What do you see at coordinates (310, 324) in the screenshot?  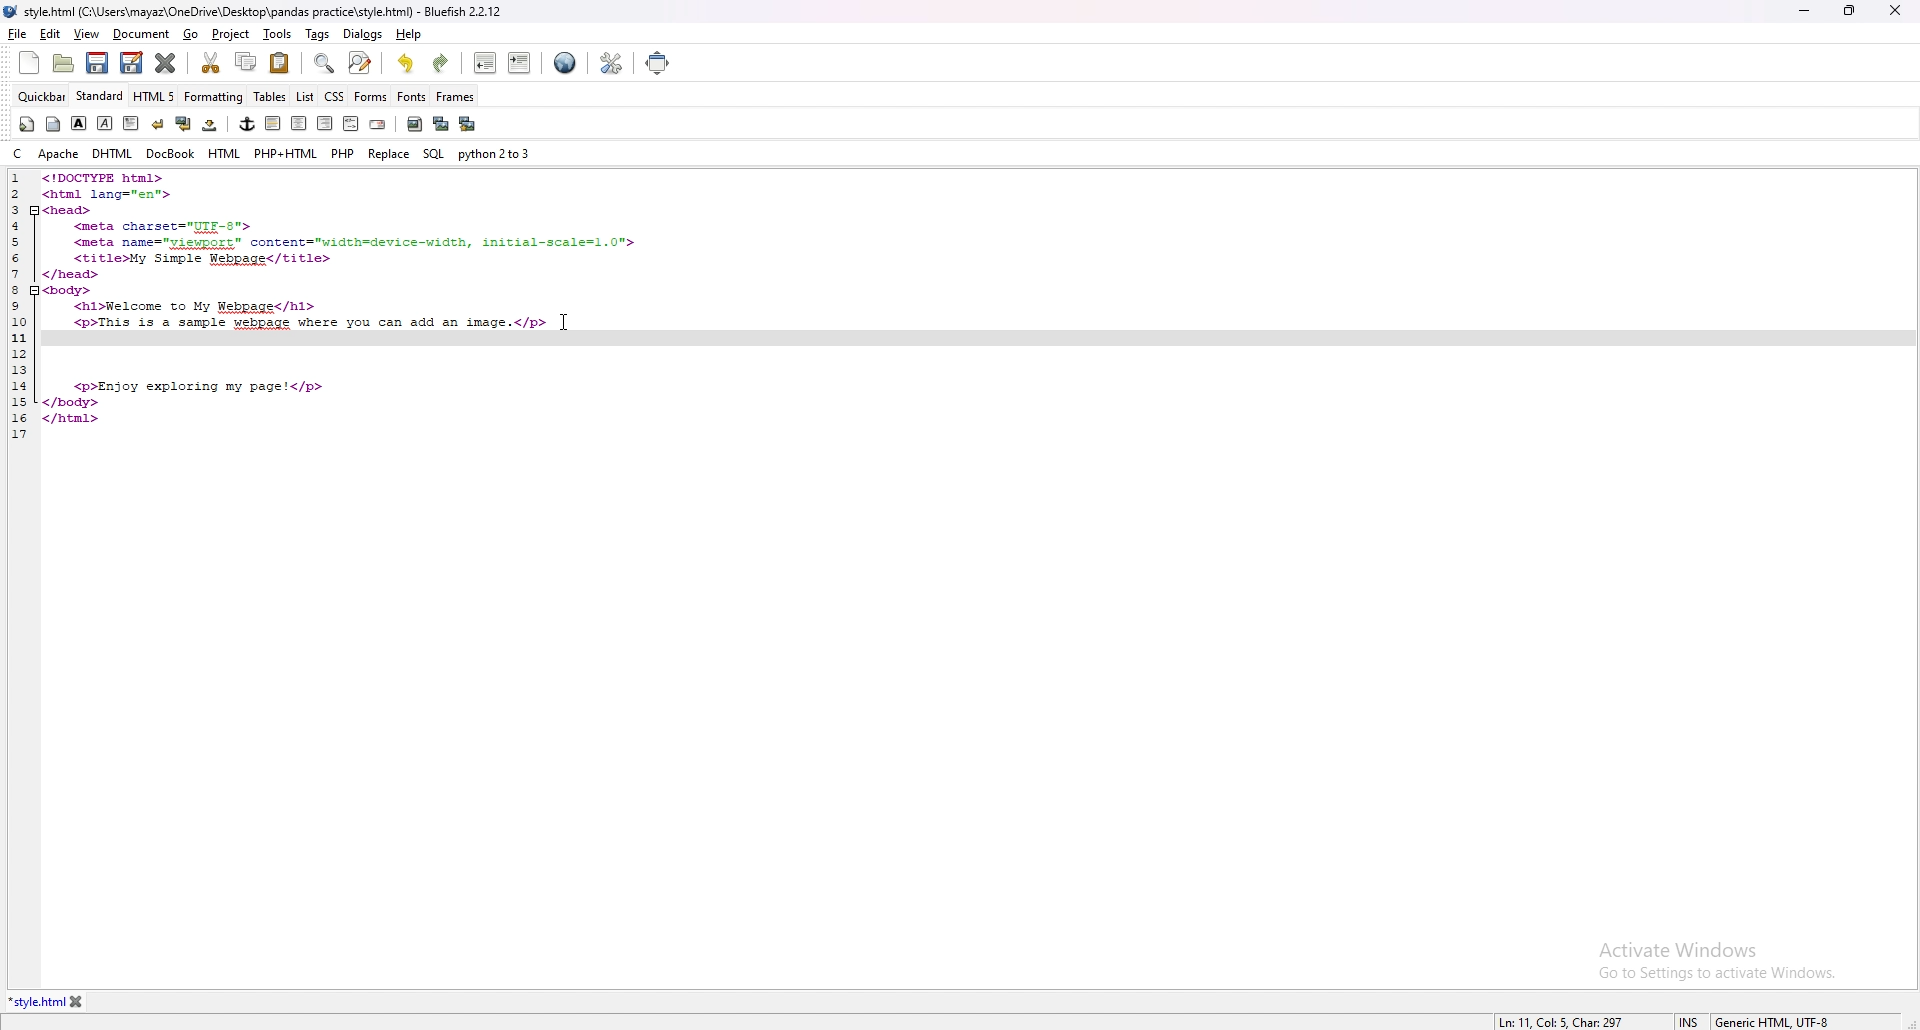 I see `<p>This is a sample webpage where you can add an image.</p>` at bounding box center [310, 324].